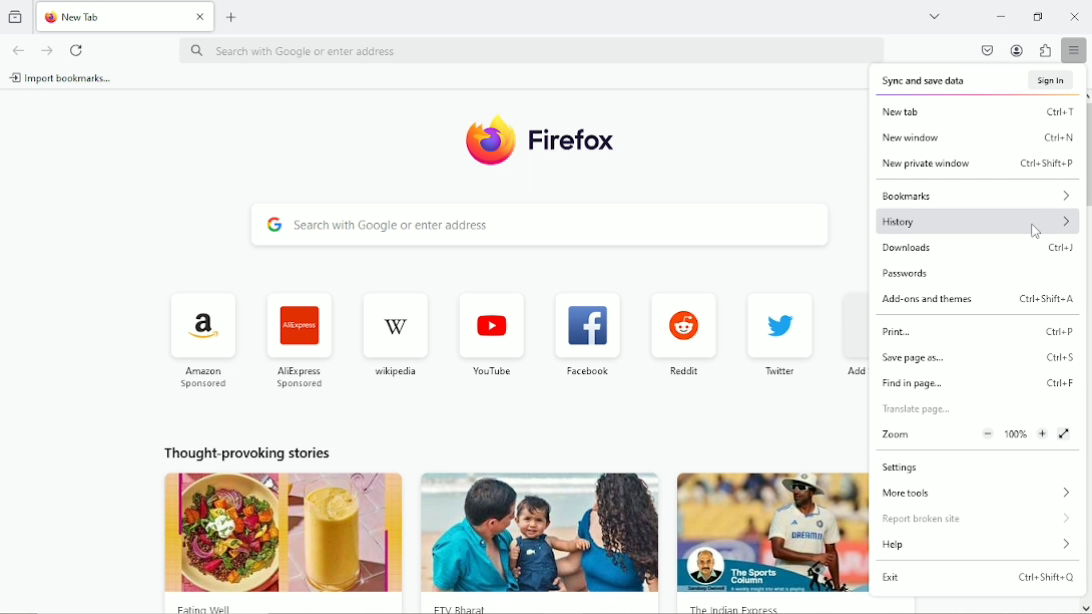 The image size is (1092, 614). Describe the element at coordinates (242, 451) in the screenshot. I see `thought provoking stories` at that location.